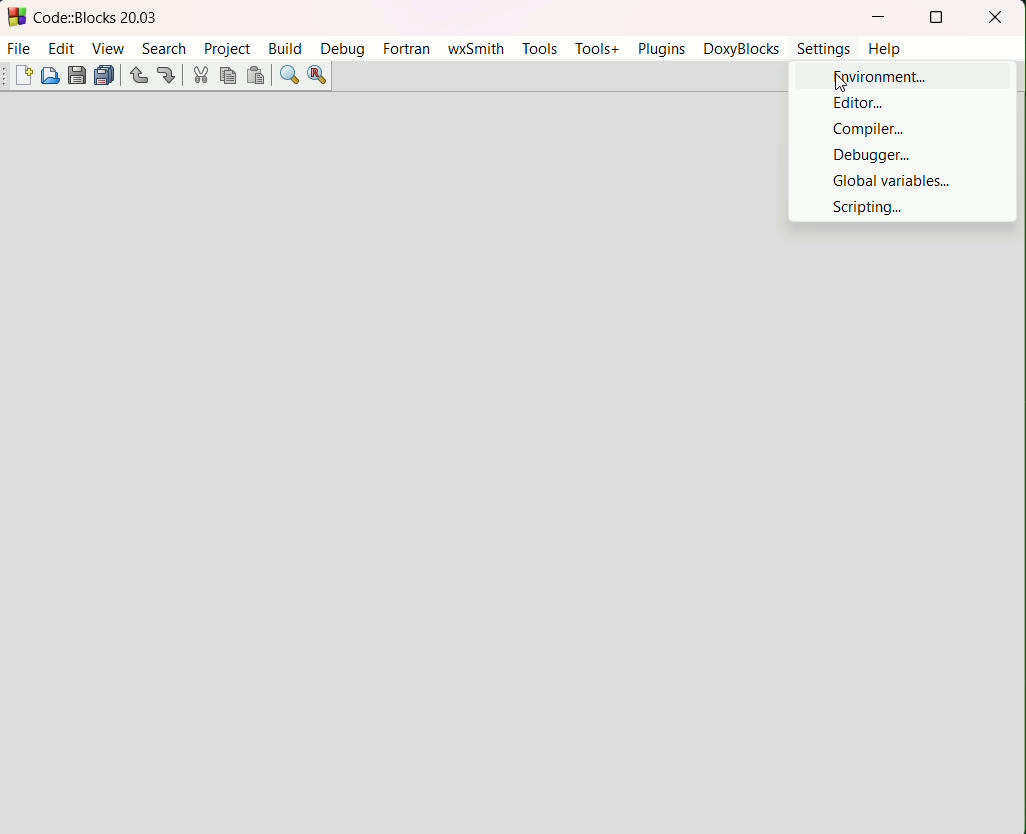 The height and width of the screenshot is (834, 1026). I want to click on find and replace, so click(319, 76).